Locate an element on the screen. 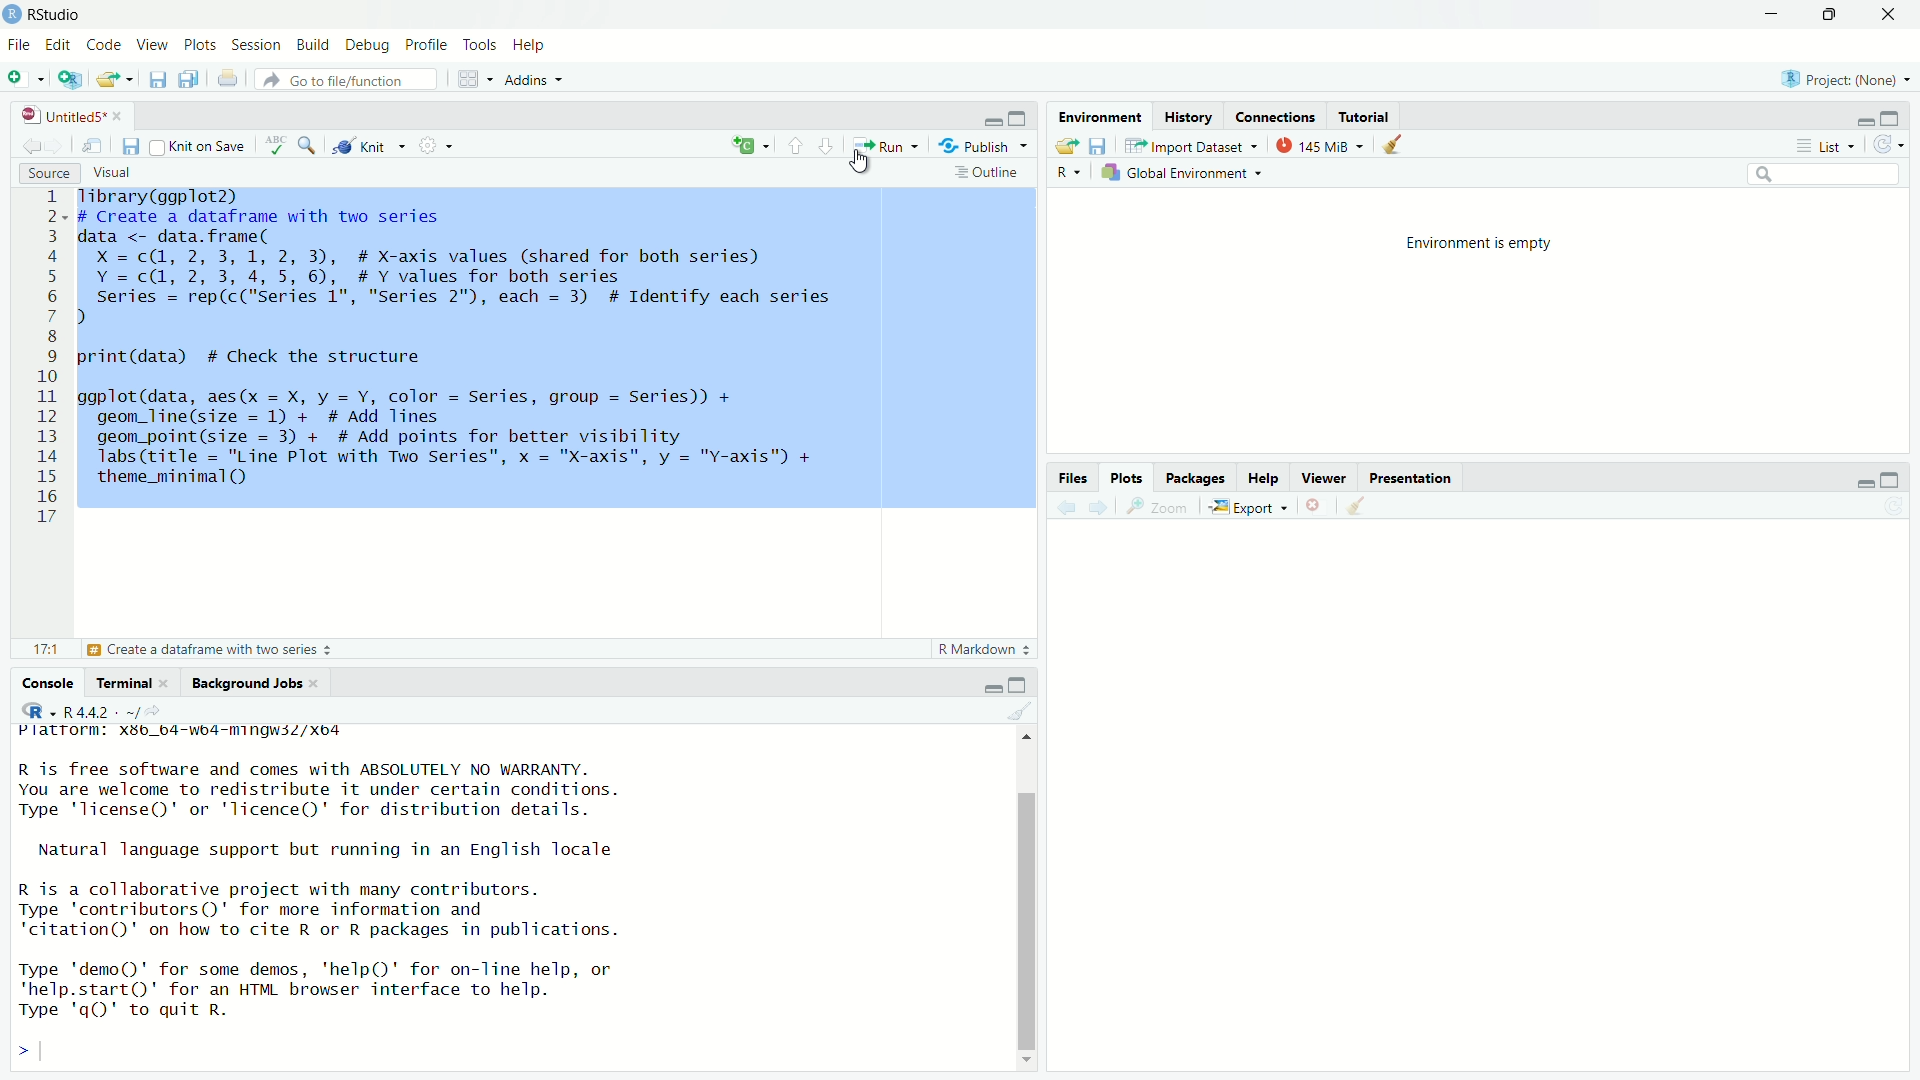 The image size is (1920, 1080). Pacakges is located at coordinates (1193, 477).